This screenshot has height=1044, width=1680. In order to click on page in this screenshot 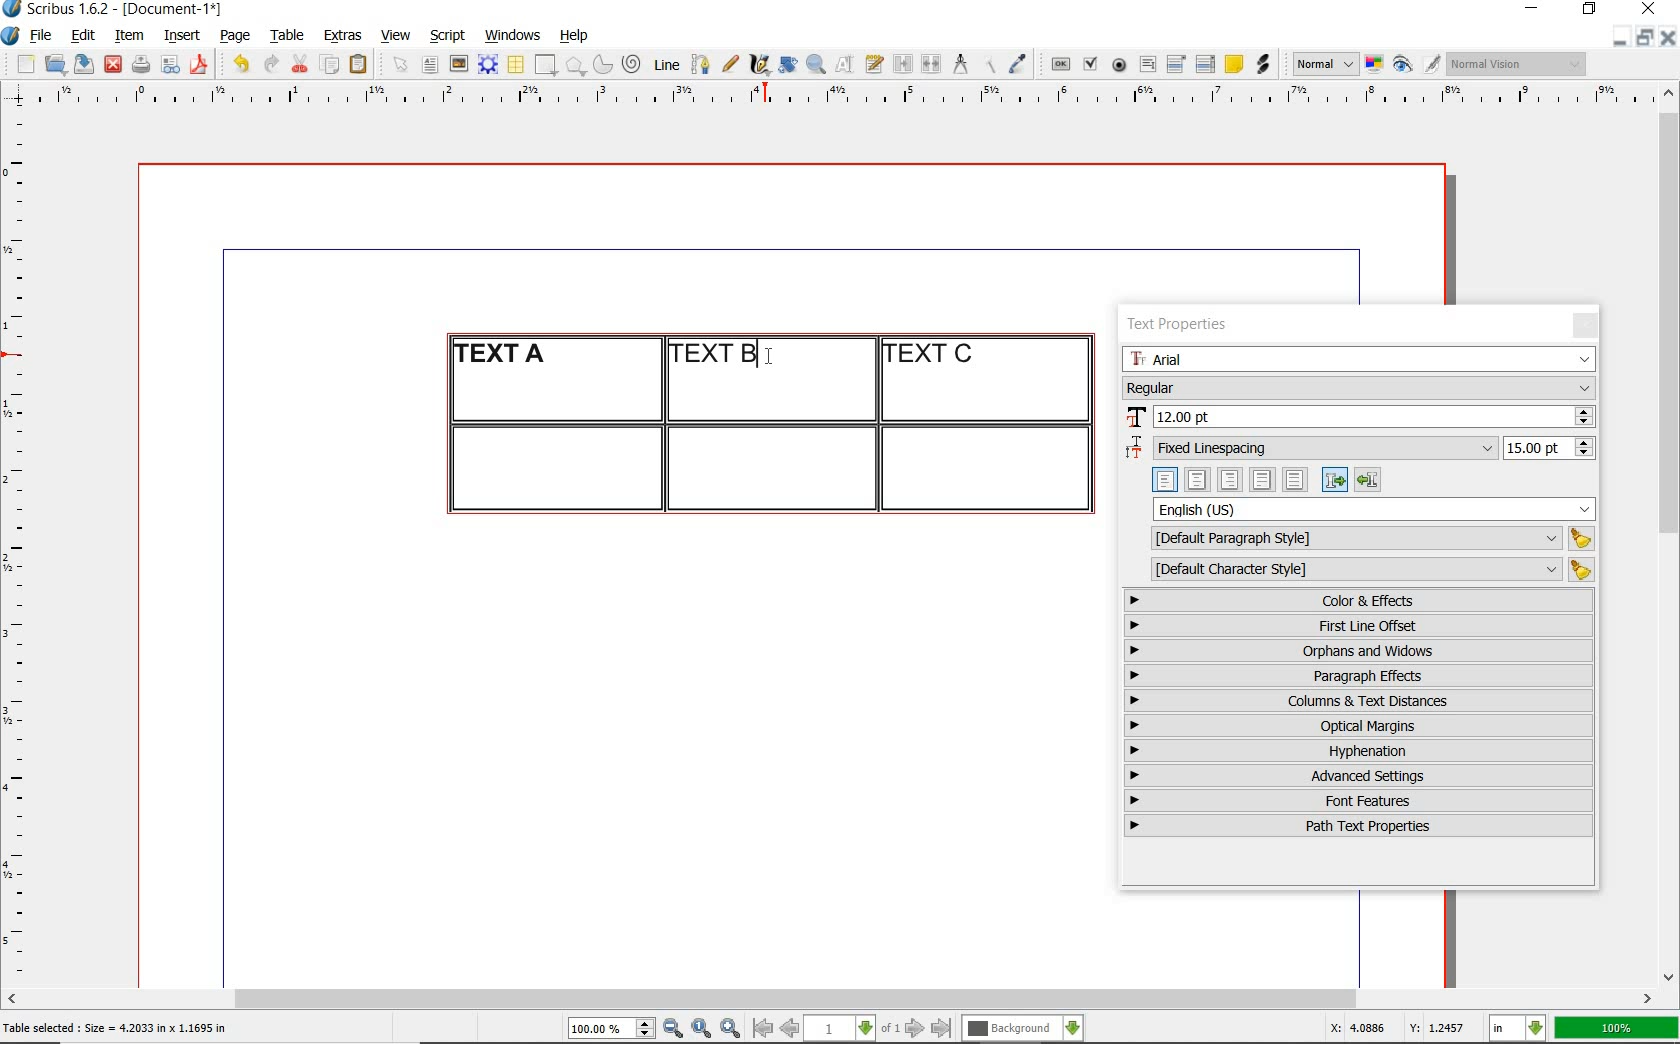, I will do `click(235, 35)`.